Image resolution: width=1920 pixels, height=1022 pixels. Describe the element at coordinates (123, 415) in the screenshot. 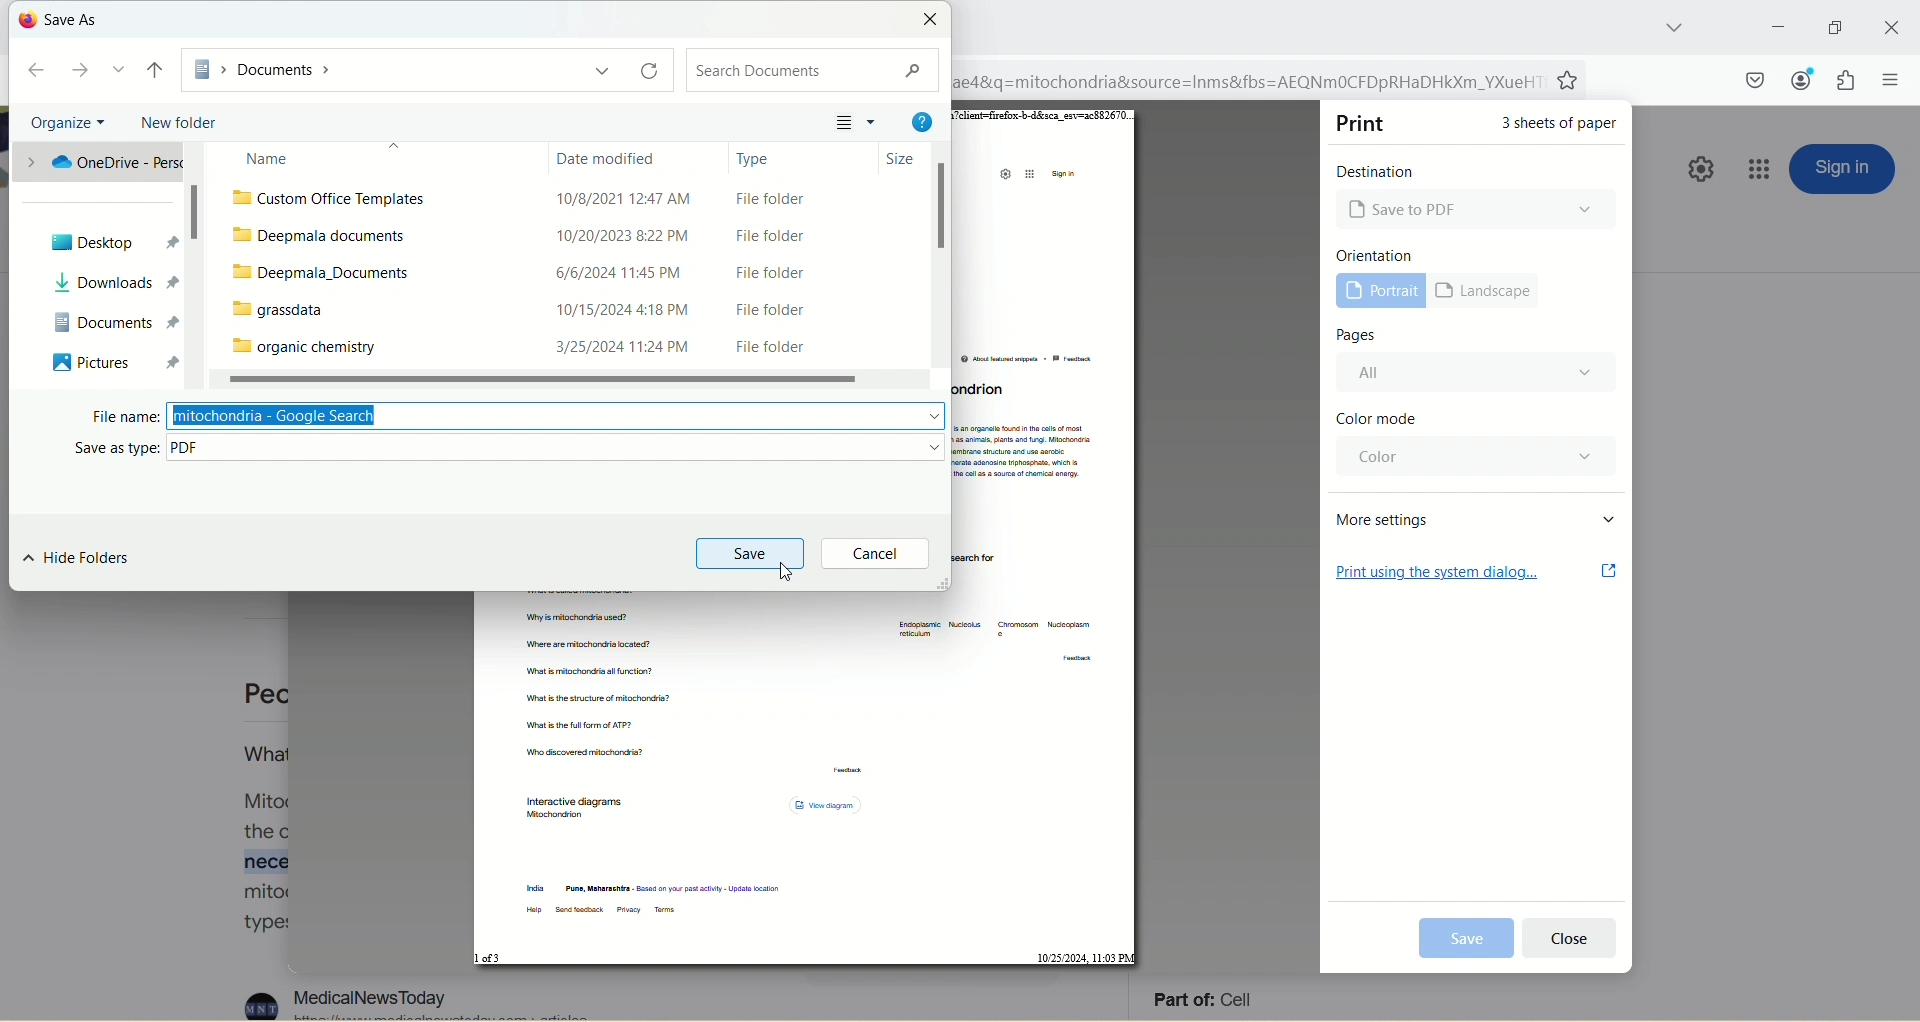

I see `file name` at that location.